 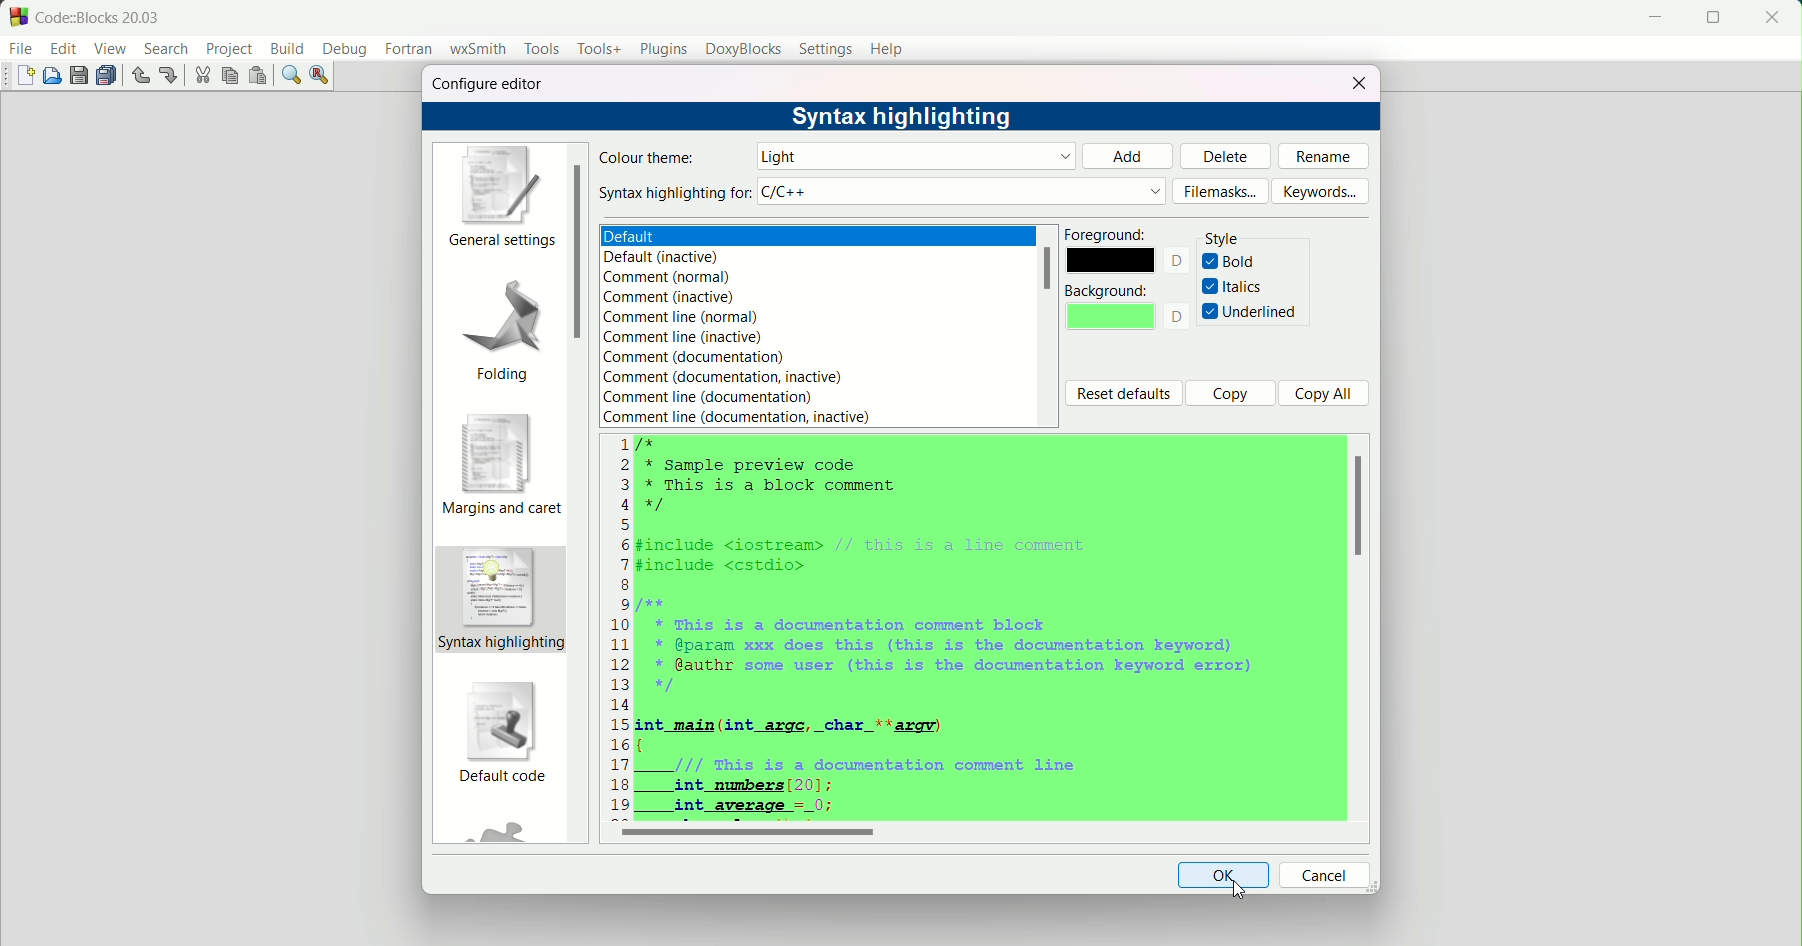 I want to click on italics, so click(x=1234, y=286).